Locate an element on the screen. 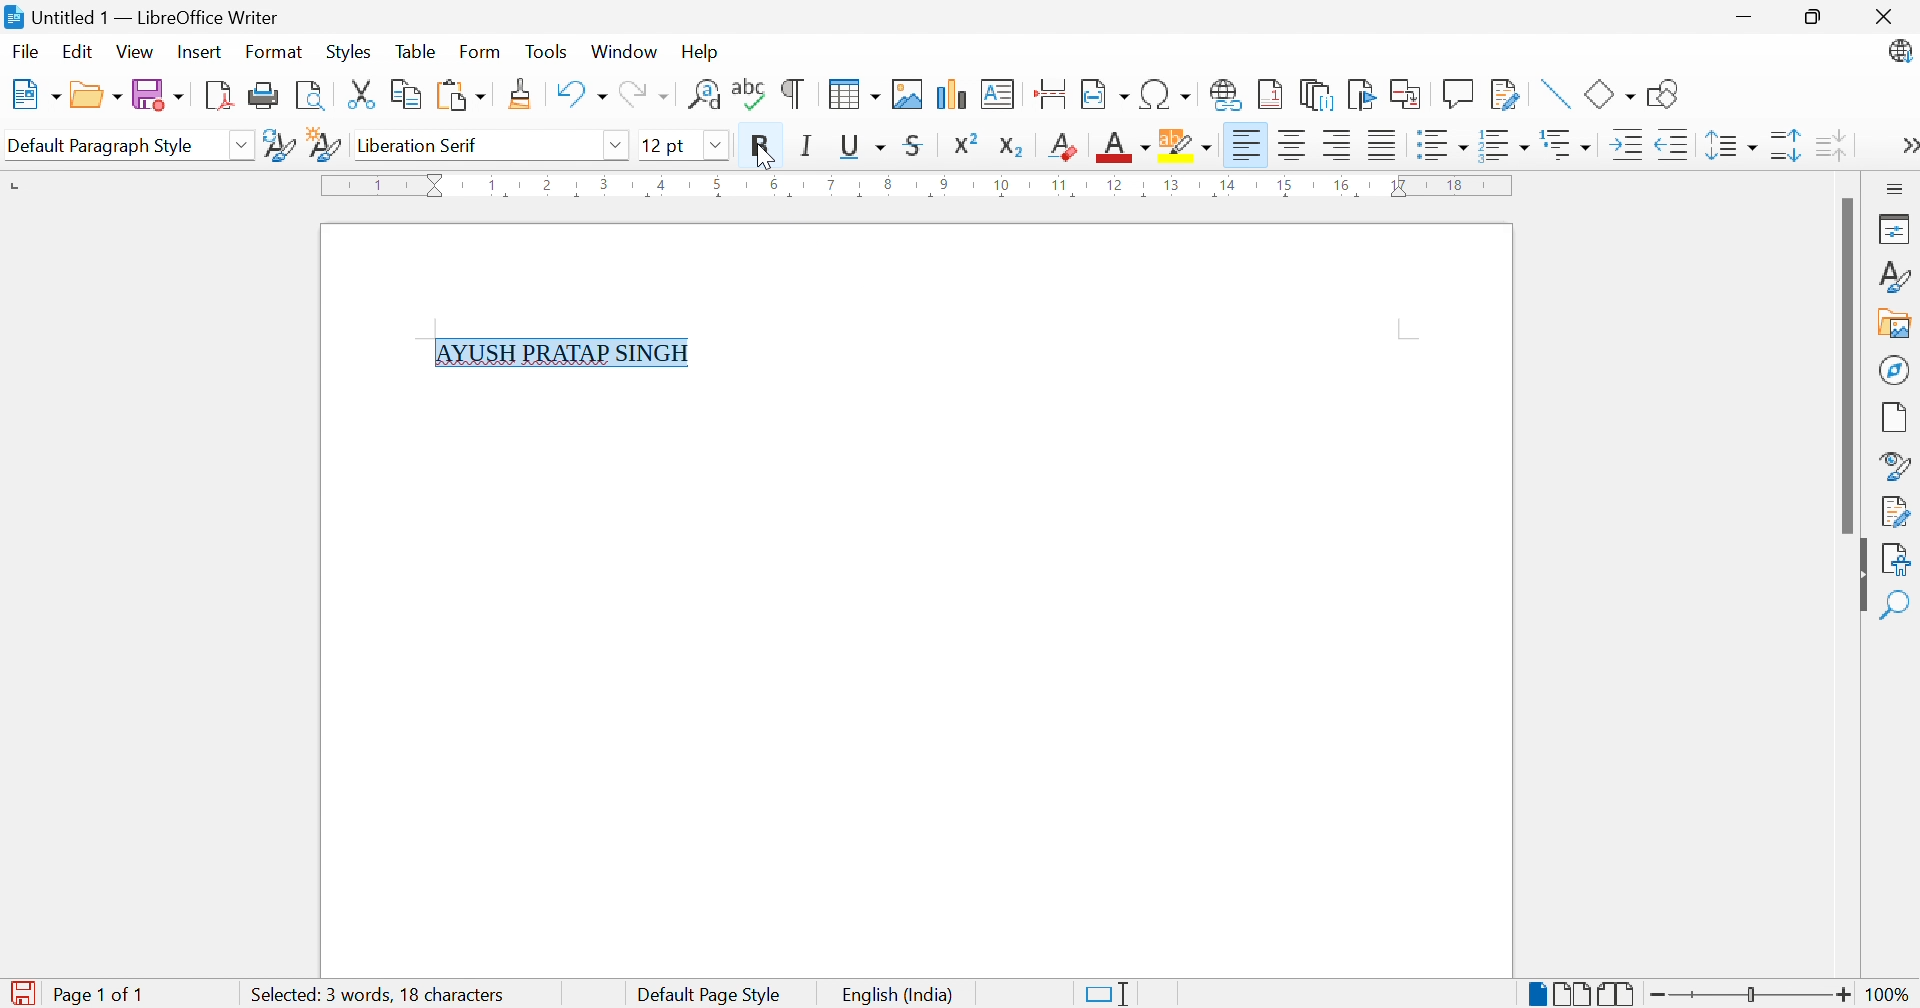 The width and height of the screenshot is (1920, 1008). Style Inspector is located at coordinates (1897, 465).